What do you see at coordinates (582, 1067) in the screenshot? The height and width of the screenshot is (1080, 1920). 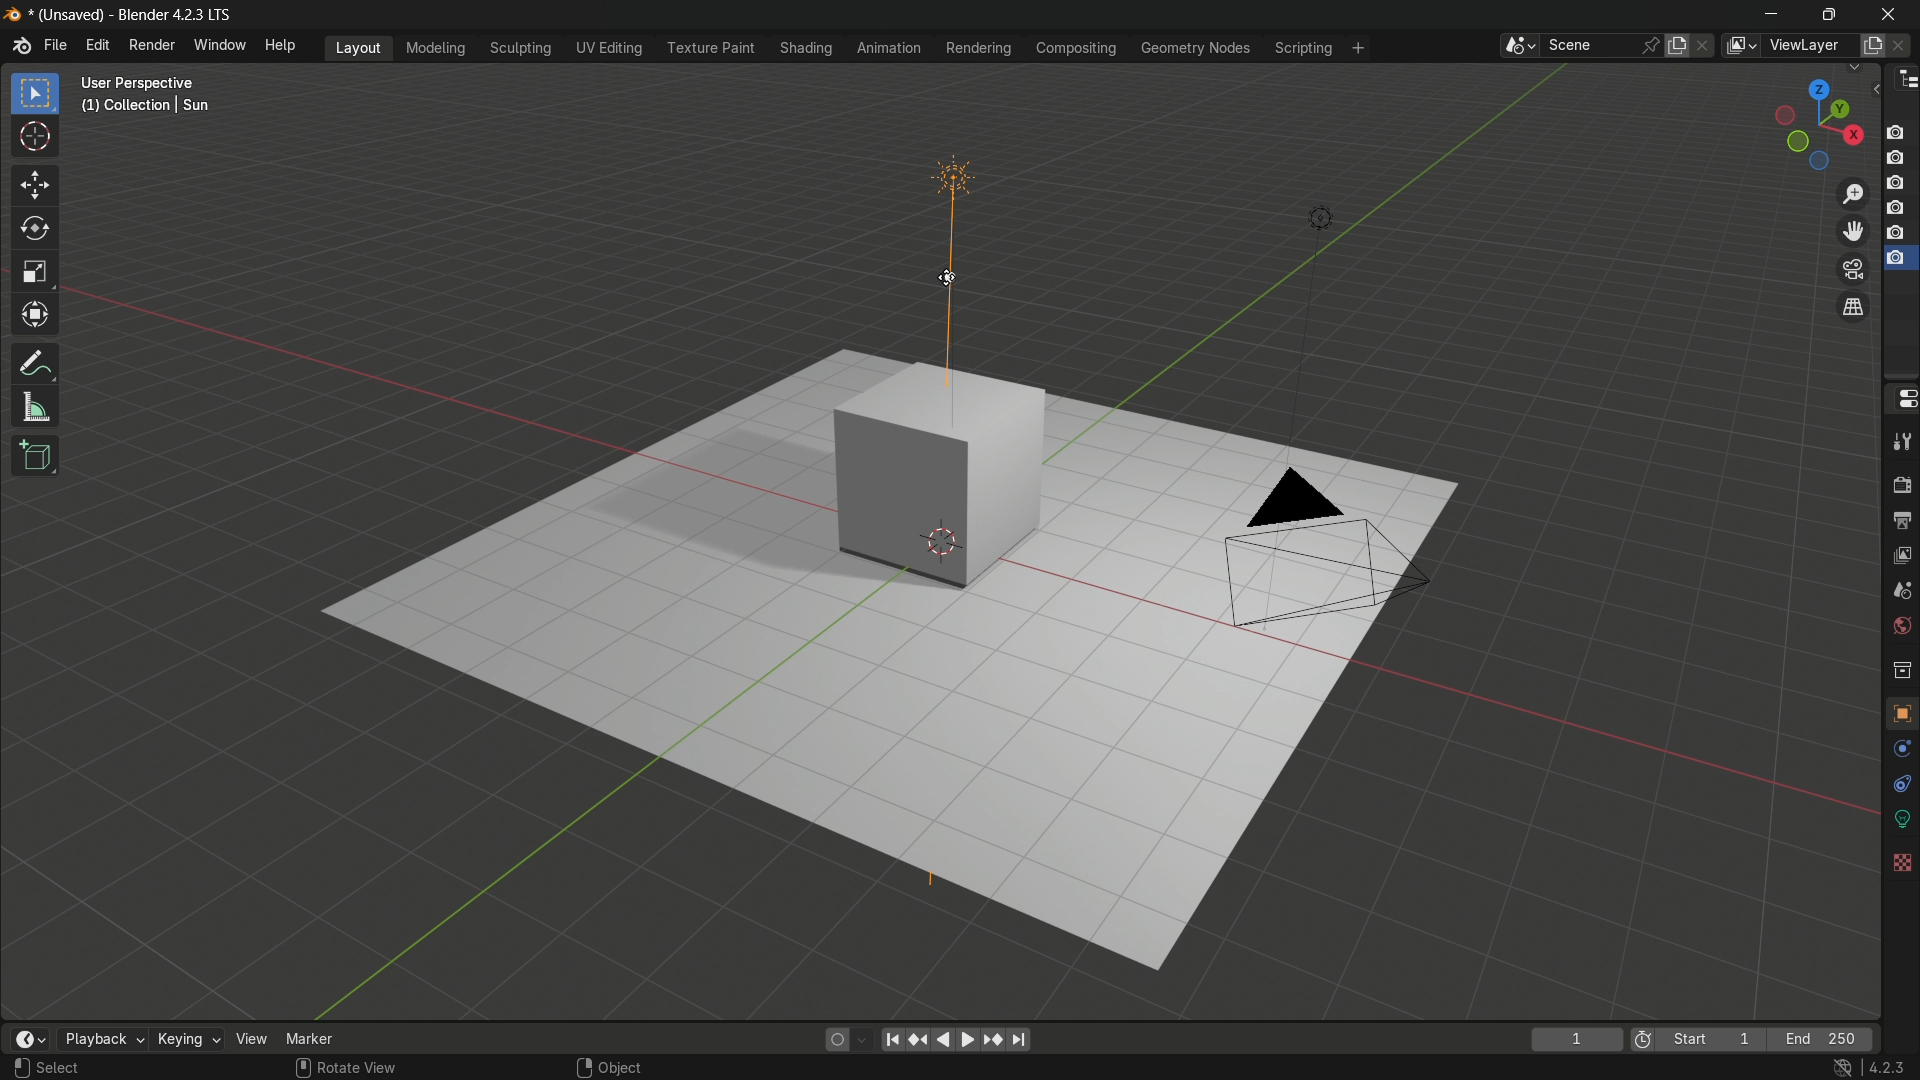 I see `right click` at bounding box center [582, 1067].